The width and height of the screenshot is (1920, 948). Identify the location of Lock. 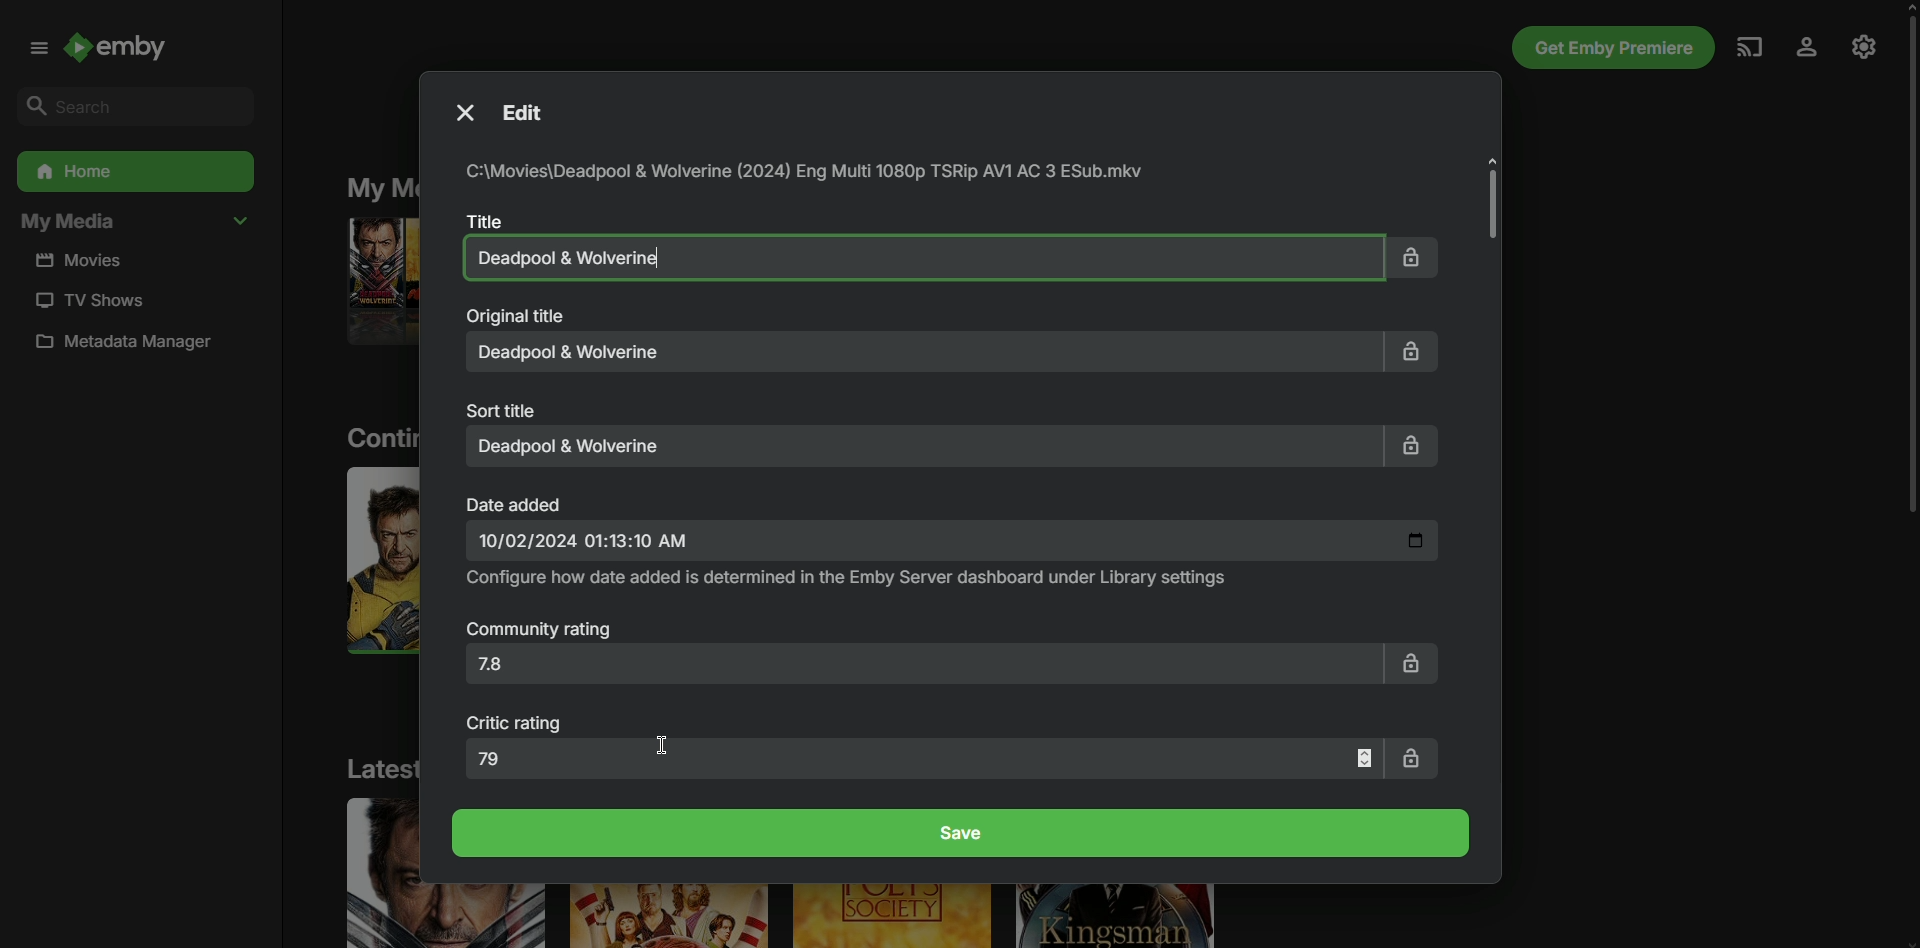
(1418, 351).